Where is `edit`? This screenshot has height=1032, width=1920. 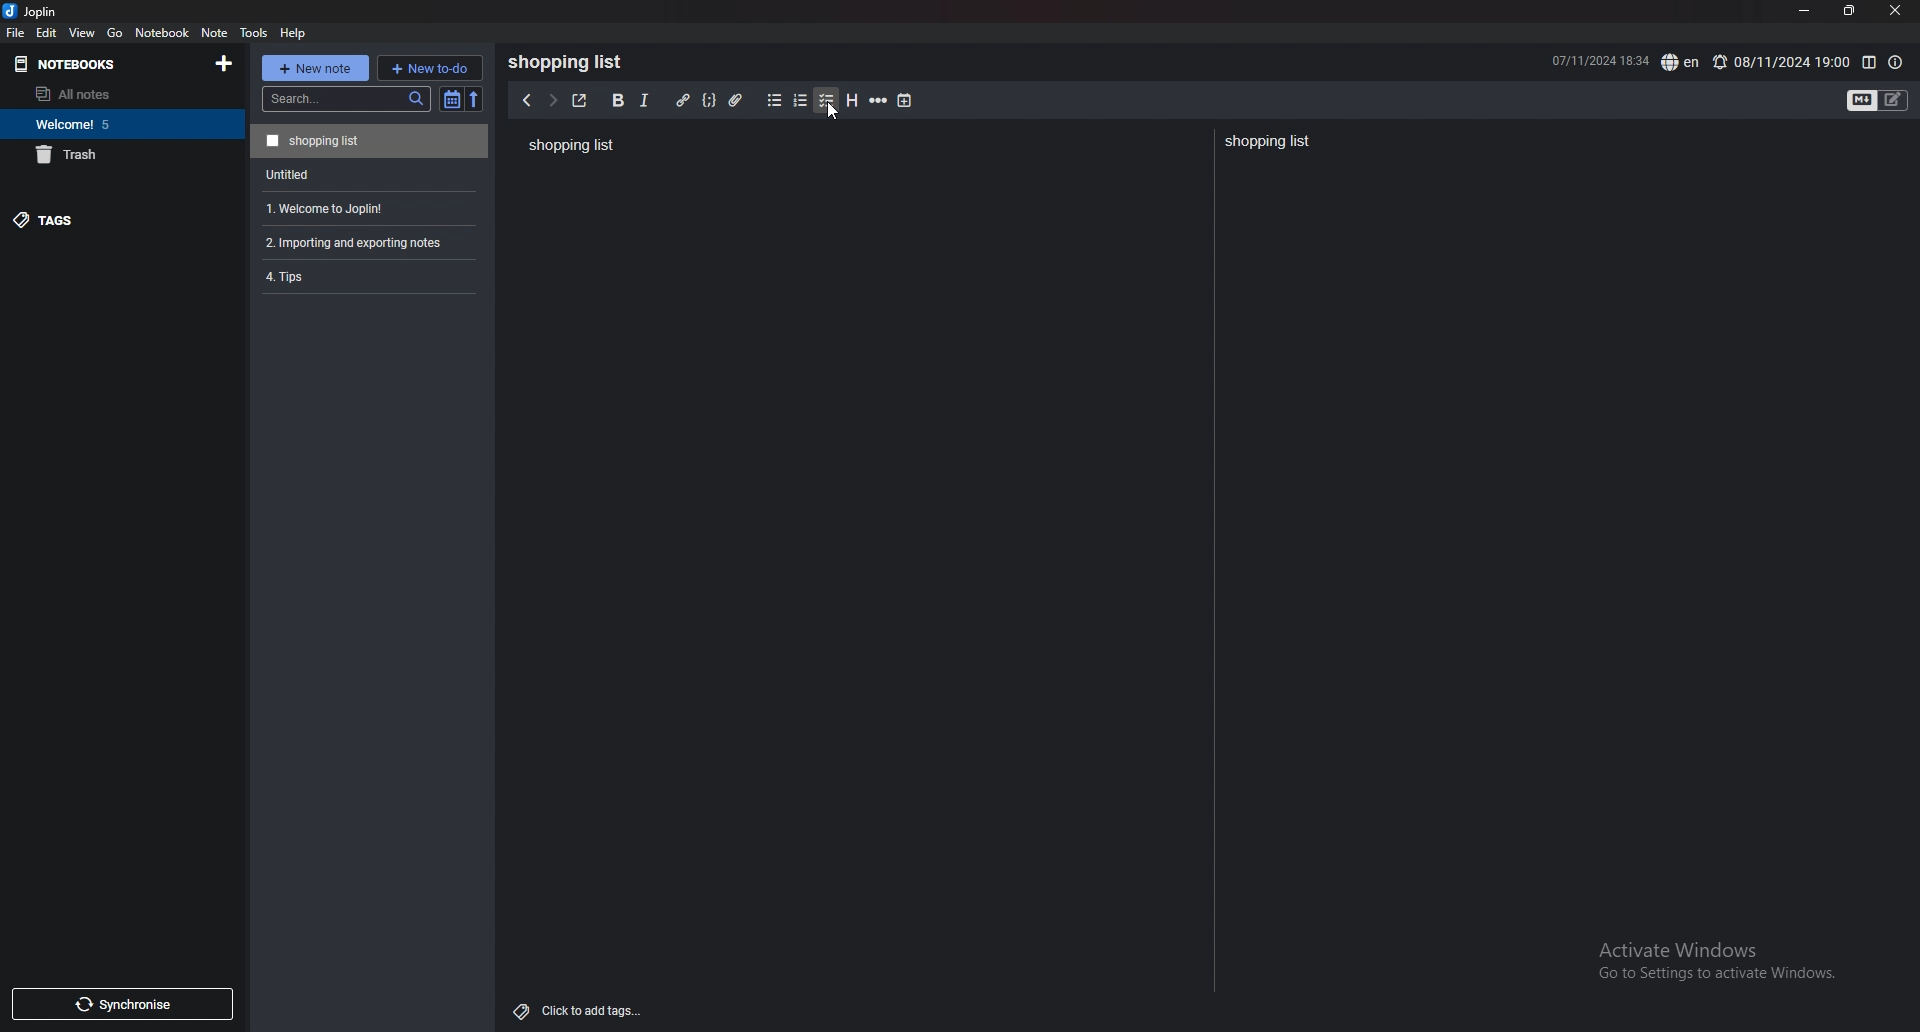 edit is located at coordinates (47, 32).